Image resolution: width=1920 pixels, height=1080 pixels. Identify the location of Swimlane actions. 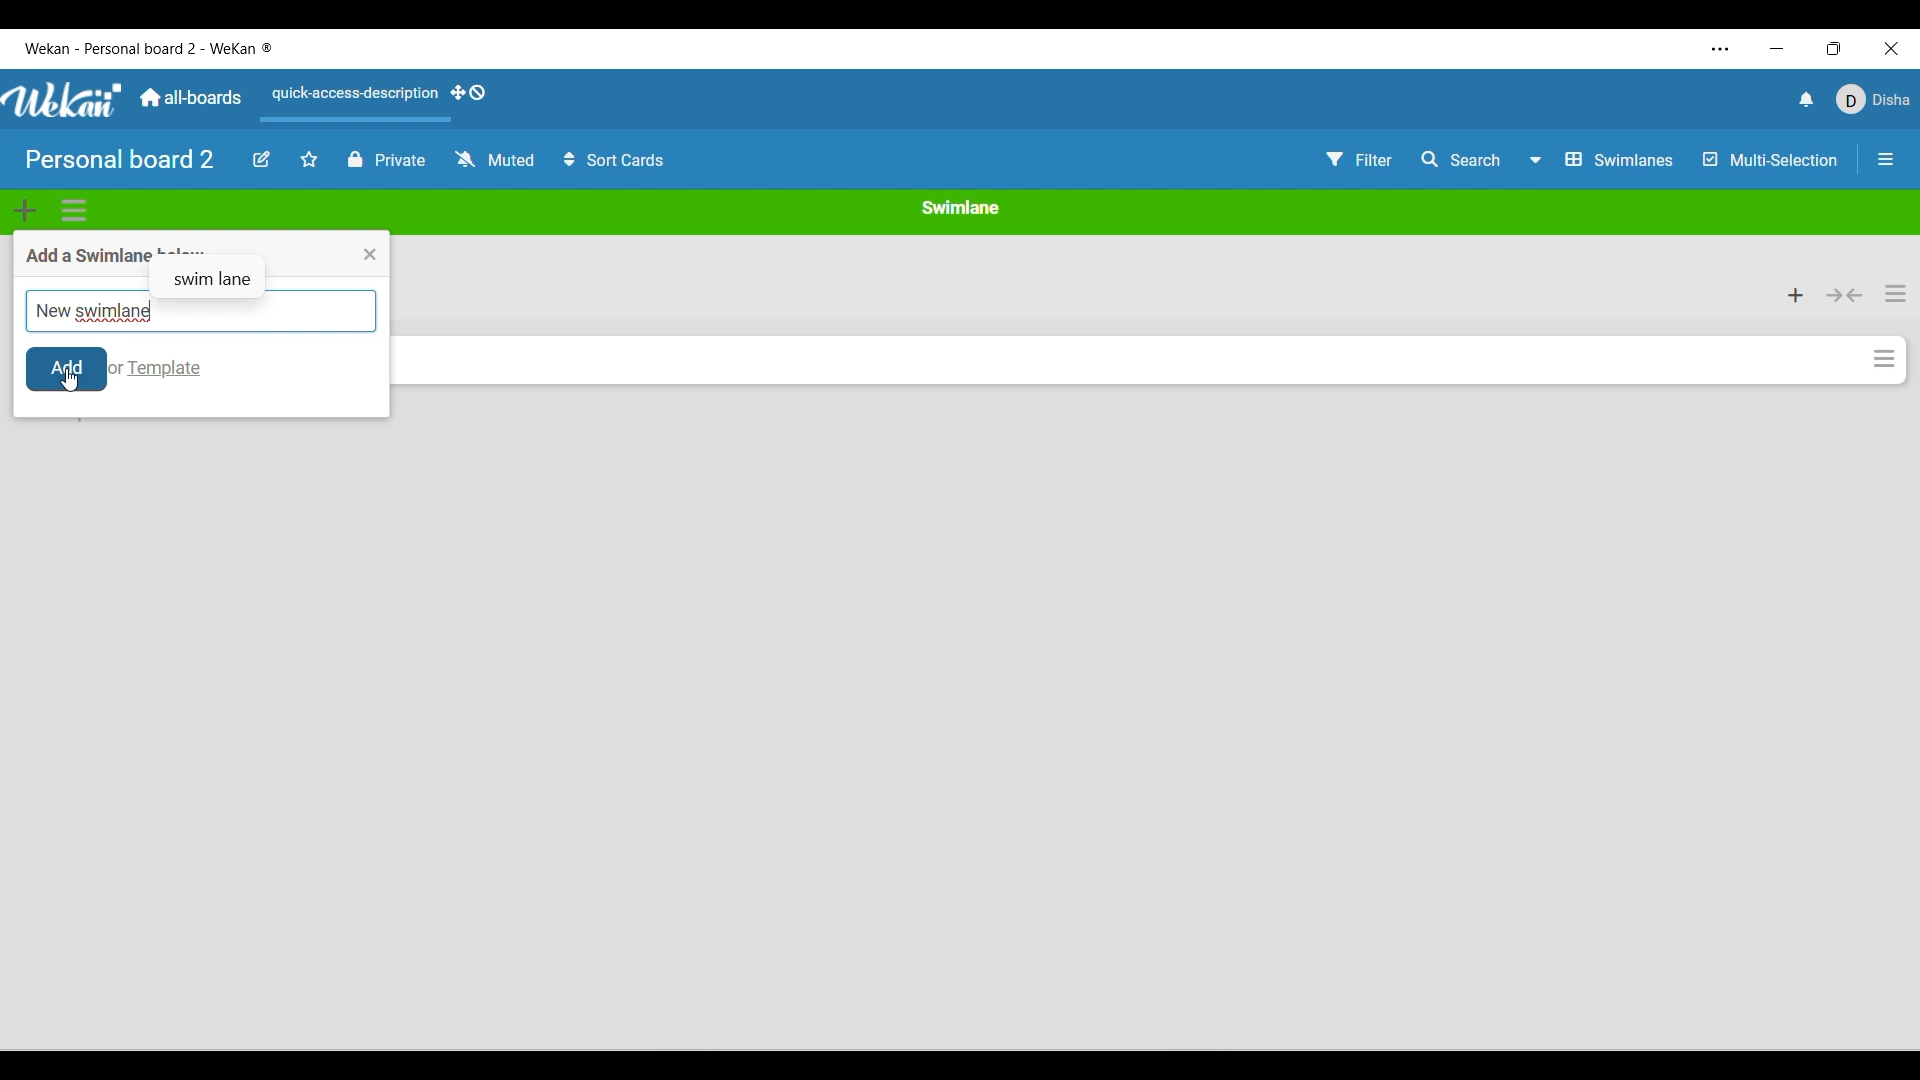
(74, 211).